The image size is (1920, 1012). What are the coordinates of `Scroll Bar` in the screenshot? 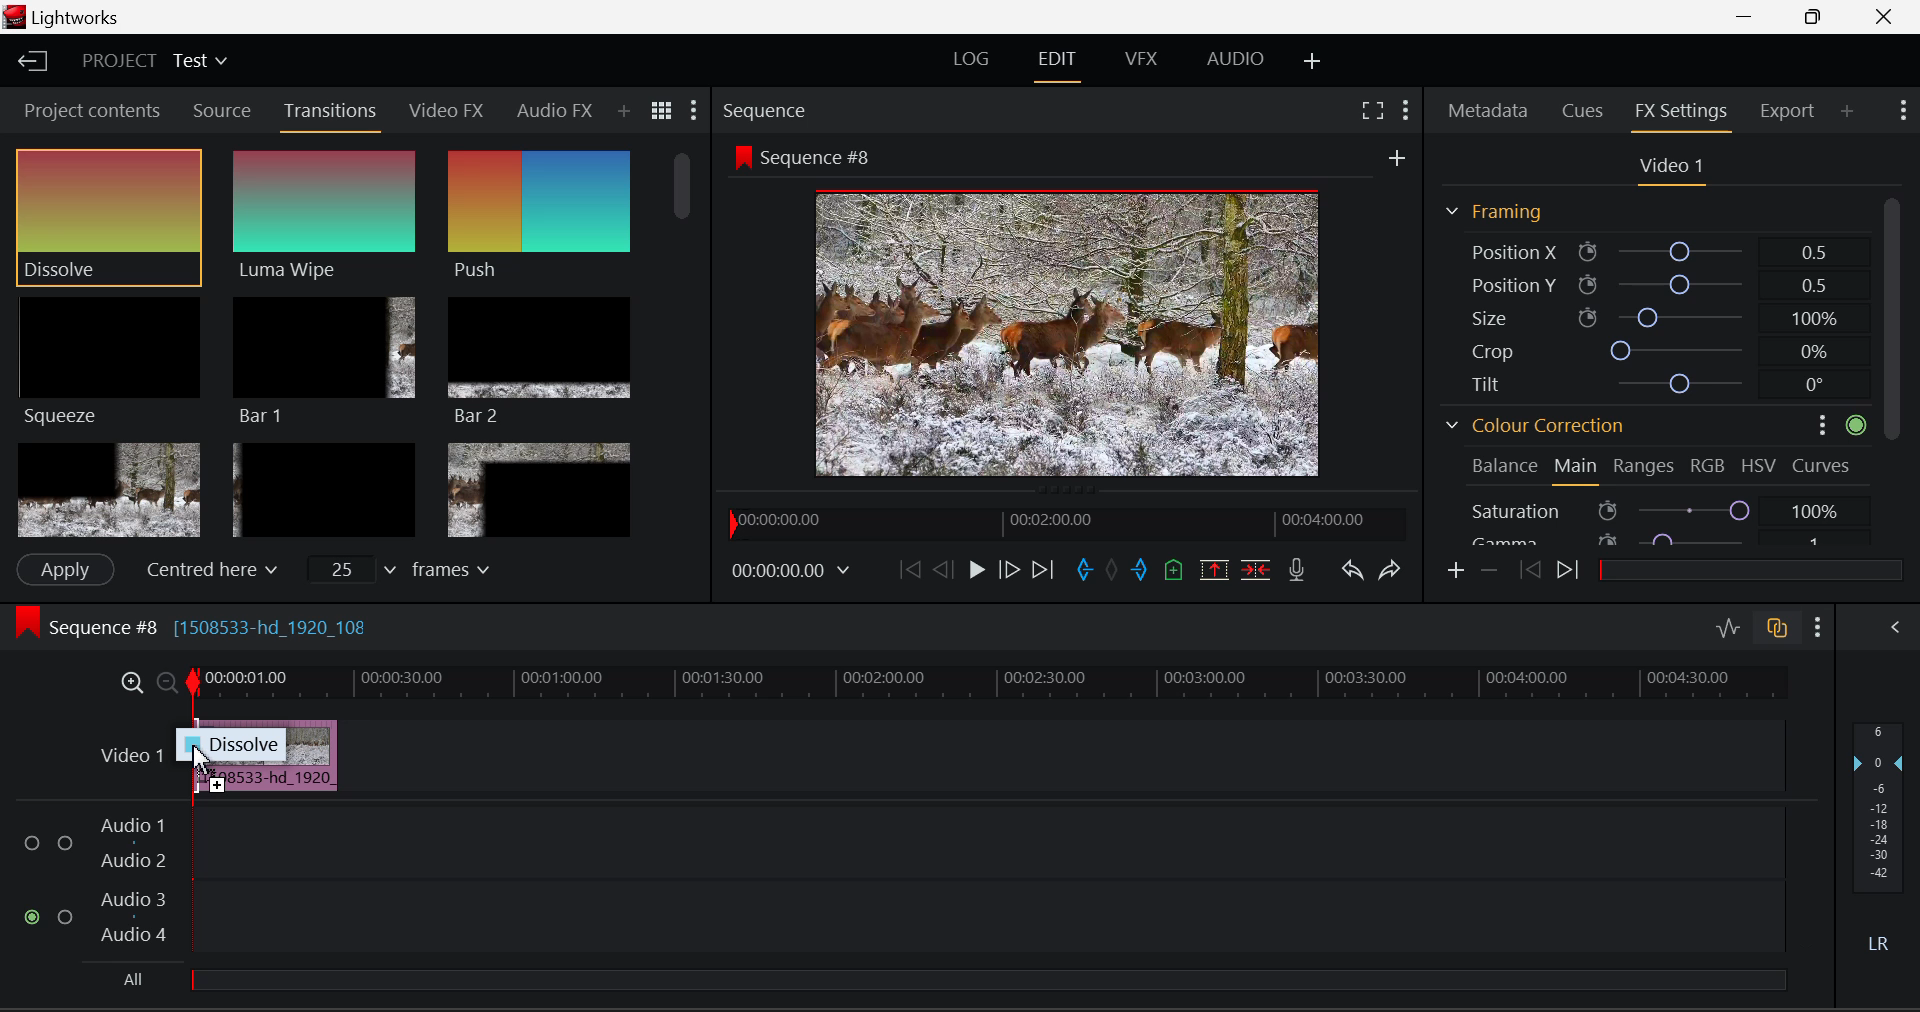 It's located at (1894, 368).